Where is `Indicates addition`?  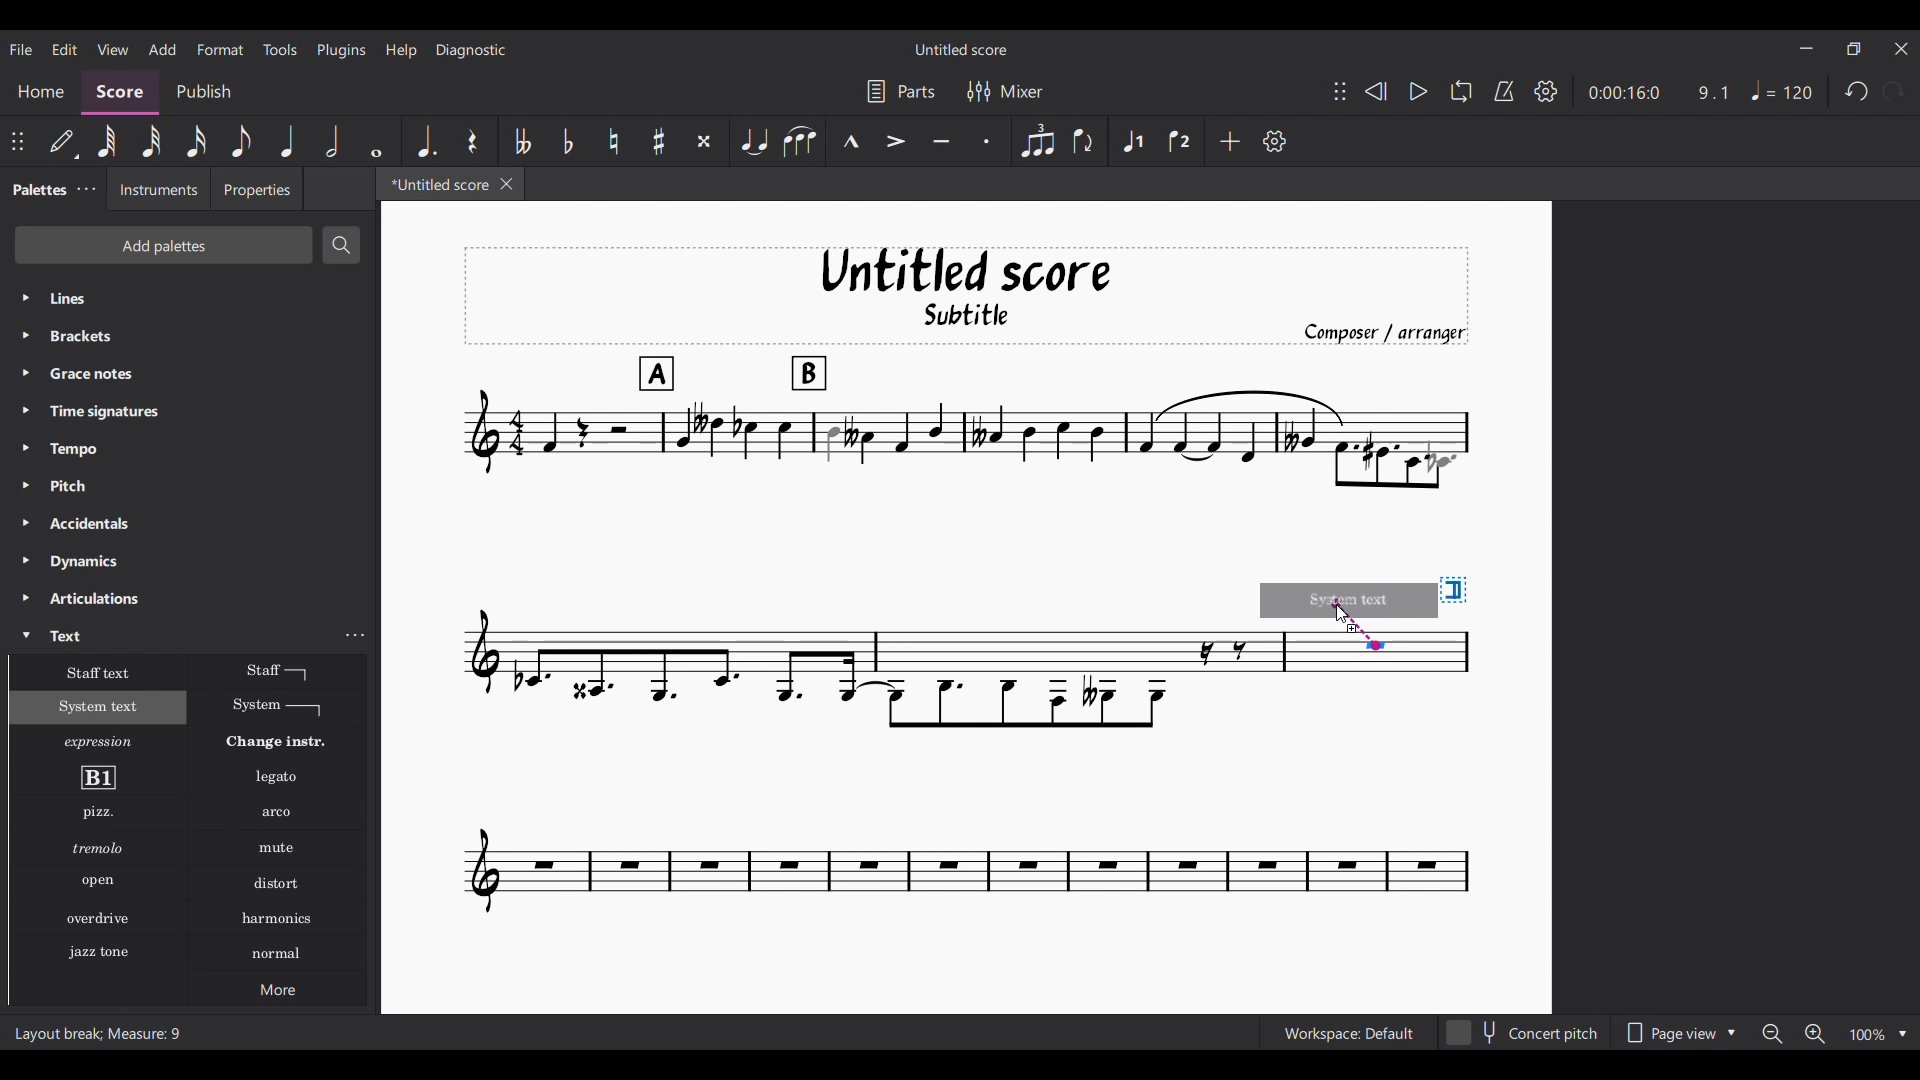 Indicates addition is located at coordinates (1352, 629).